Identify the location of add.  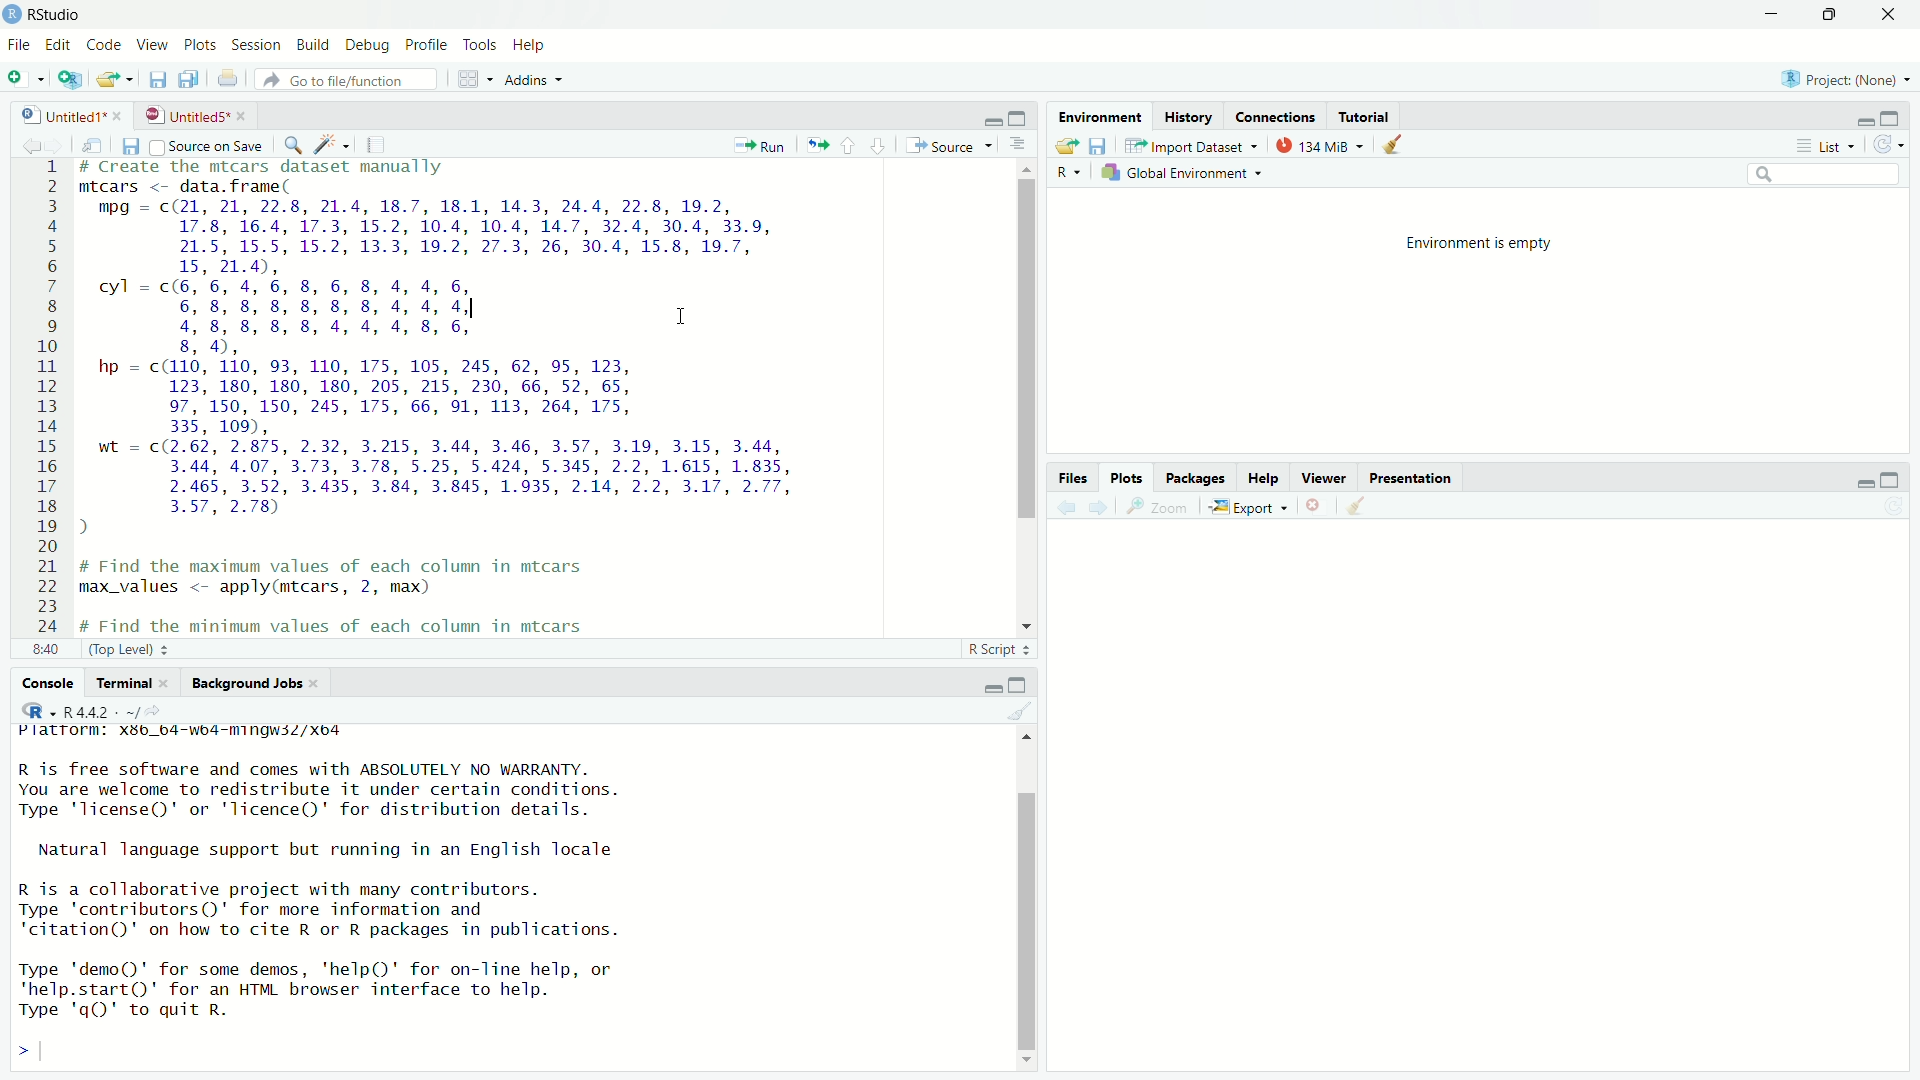
(24, 82).